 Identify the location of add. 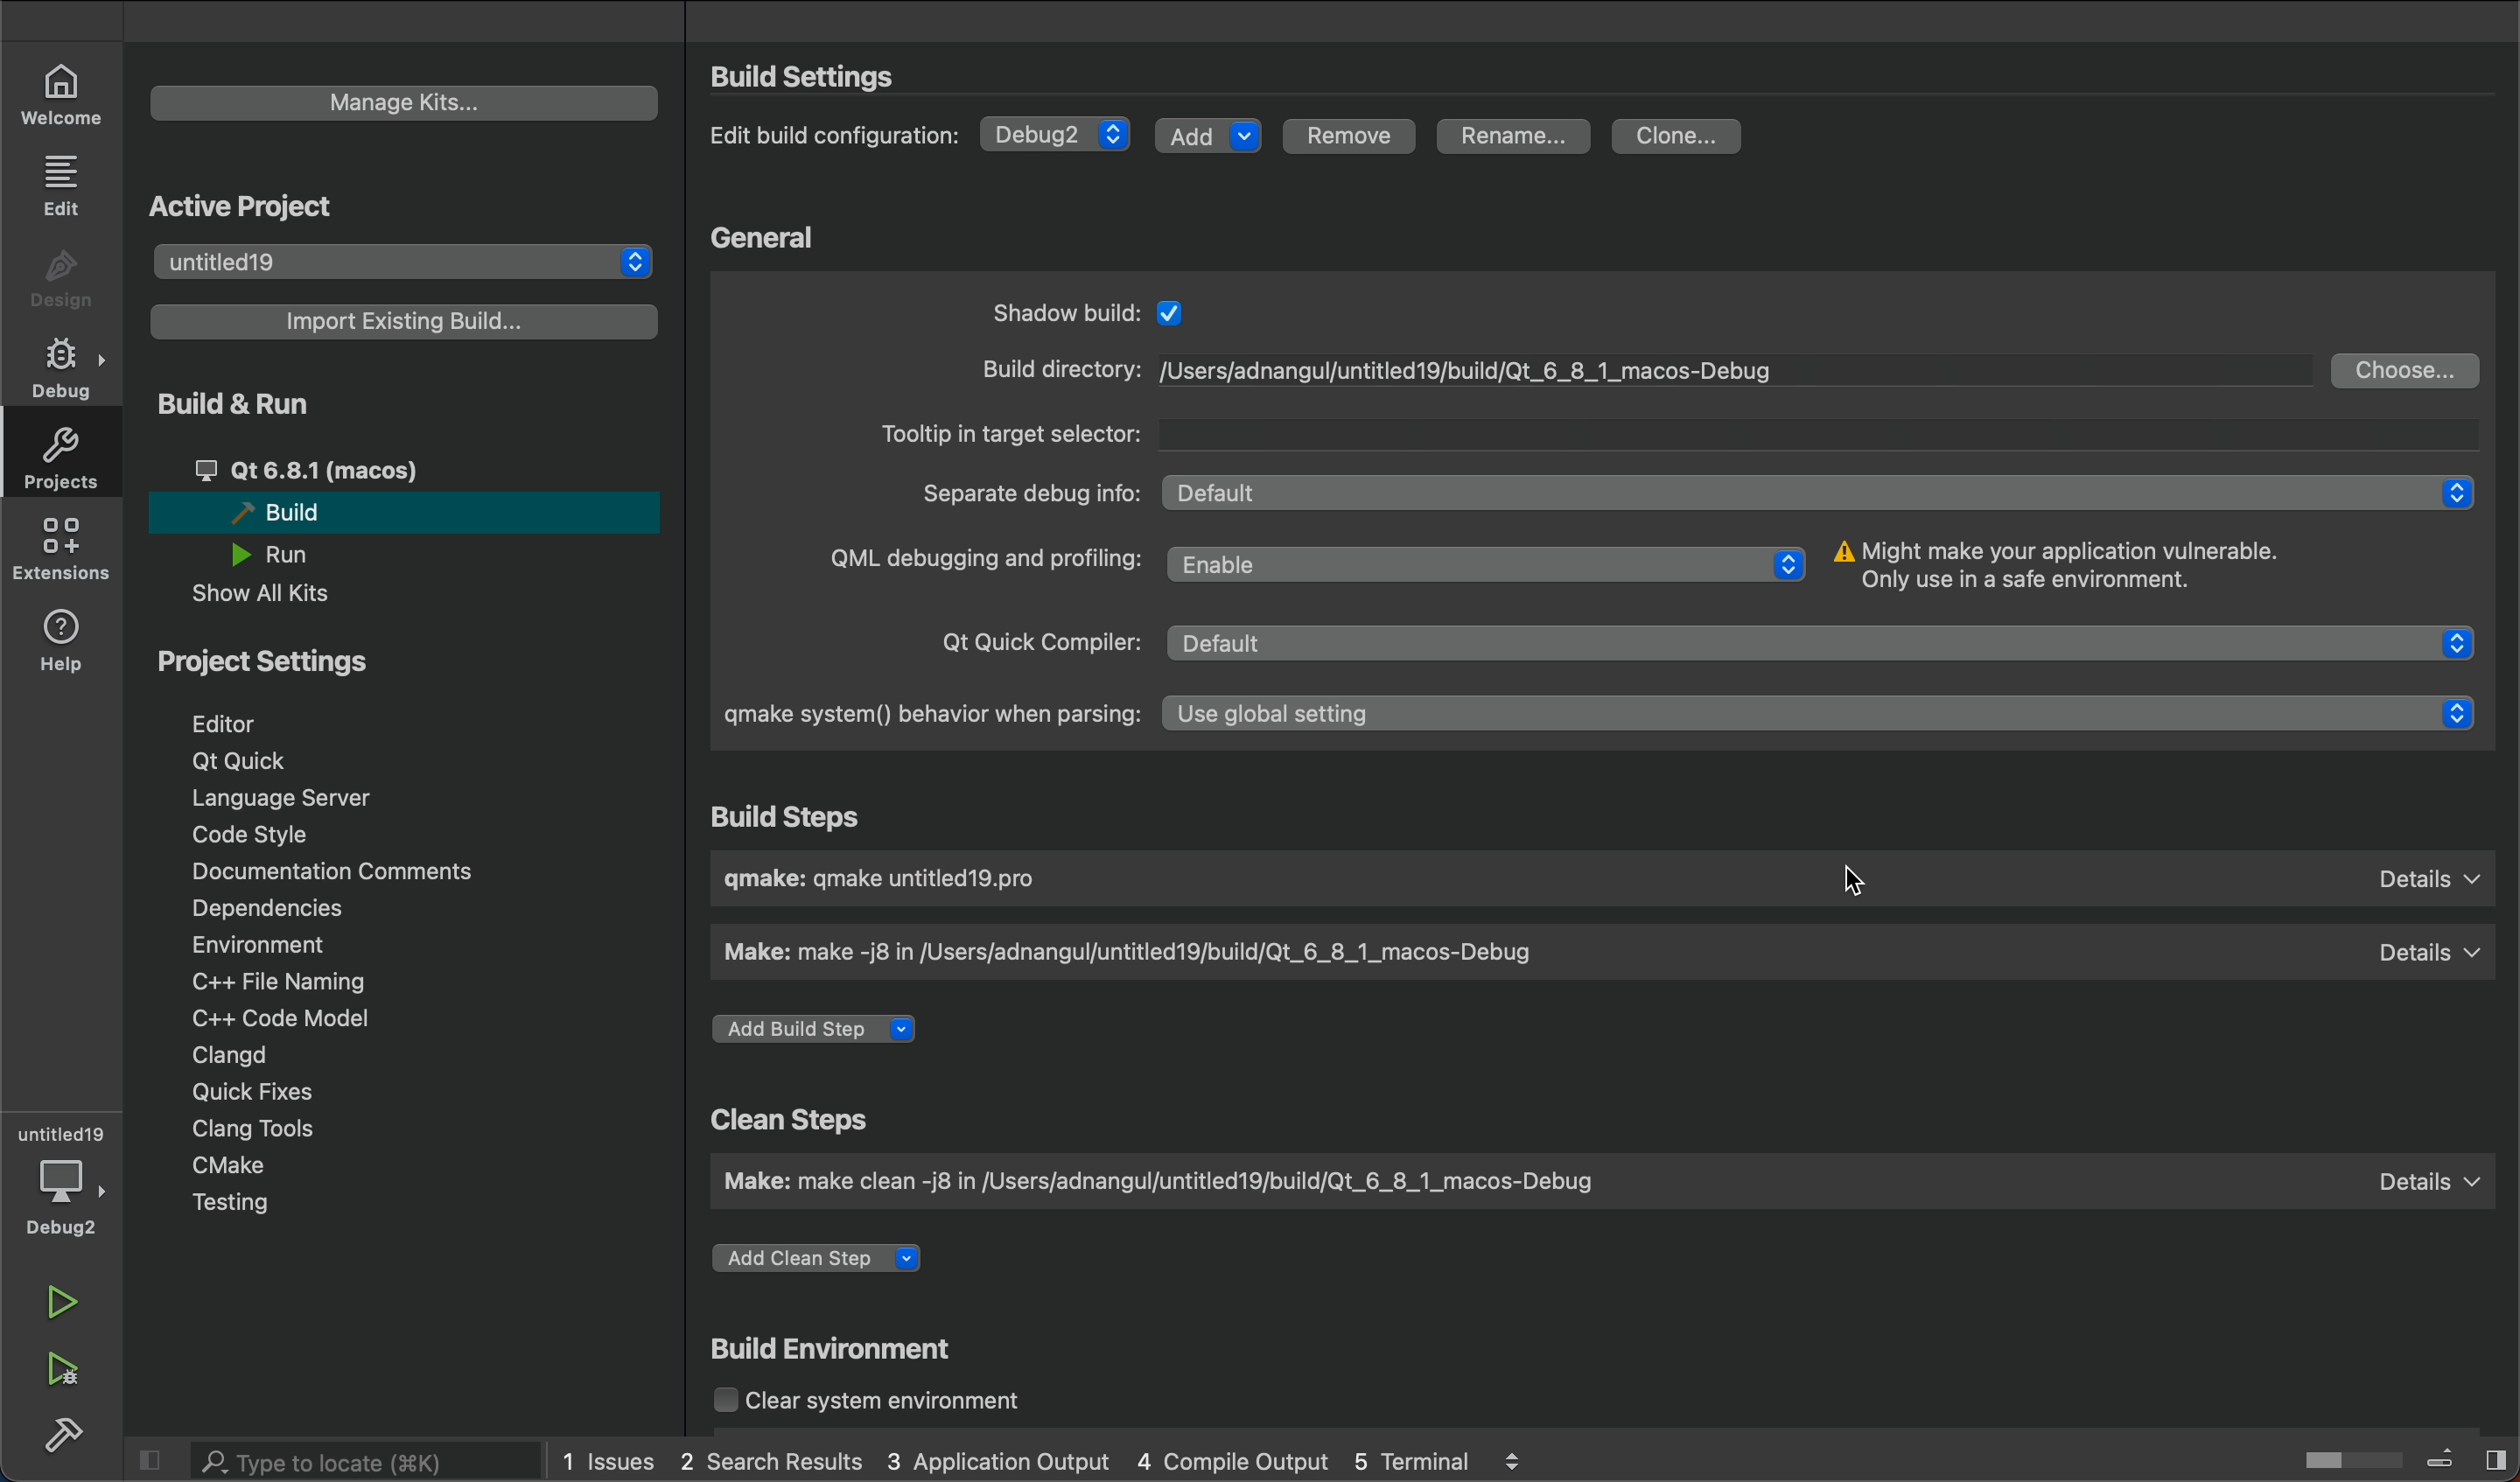
(1205, 133).